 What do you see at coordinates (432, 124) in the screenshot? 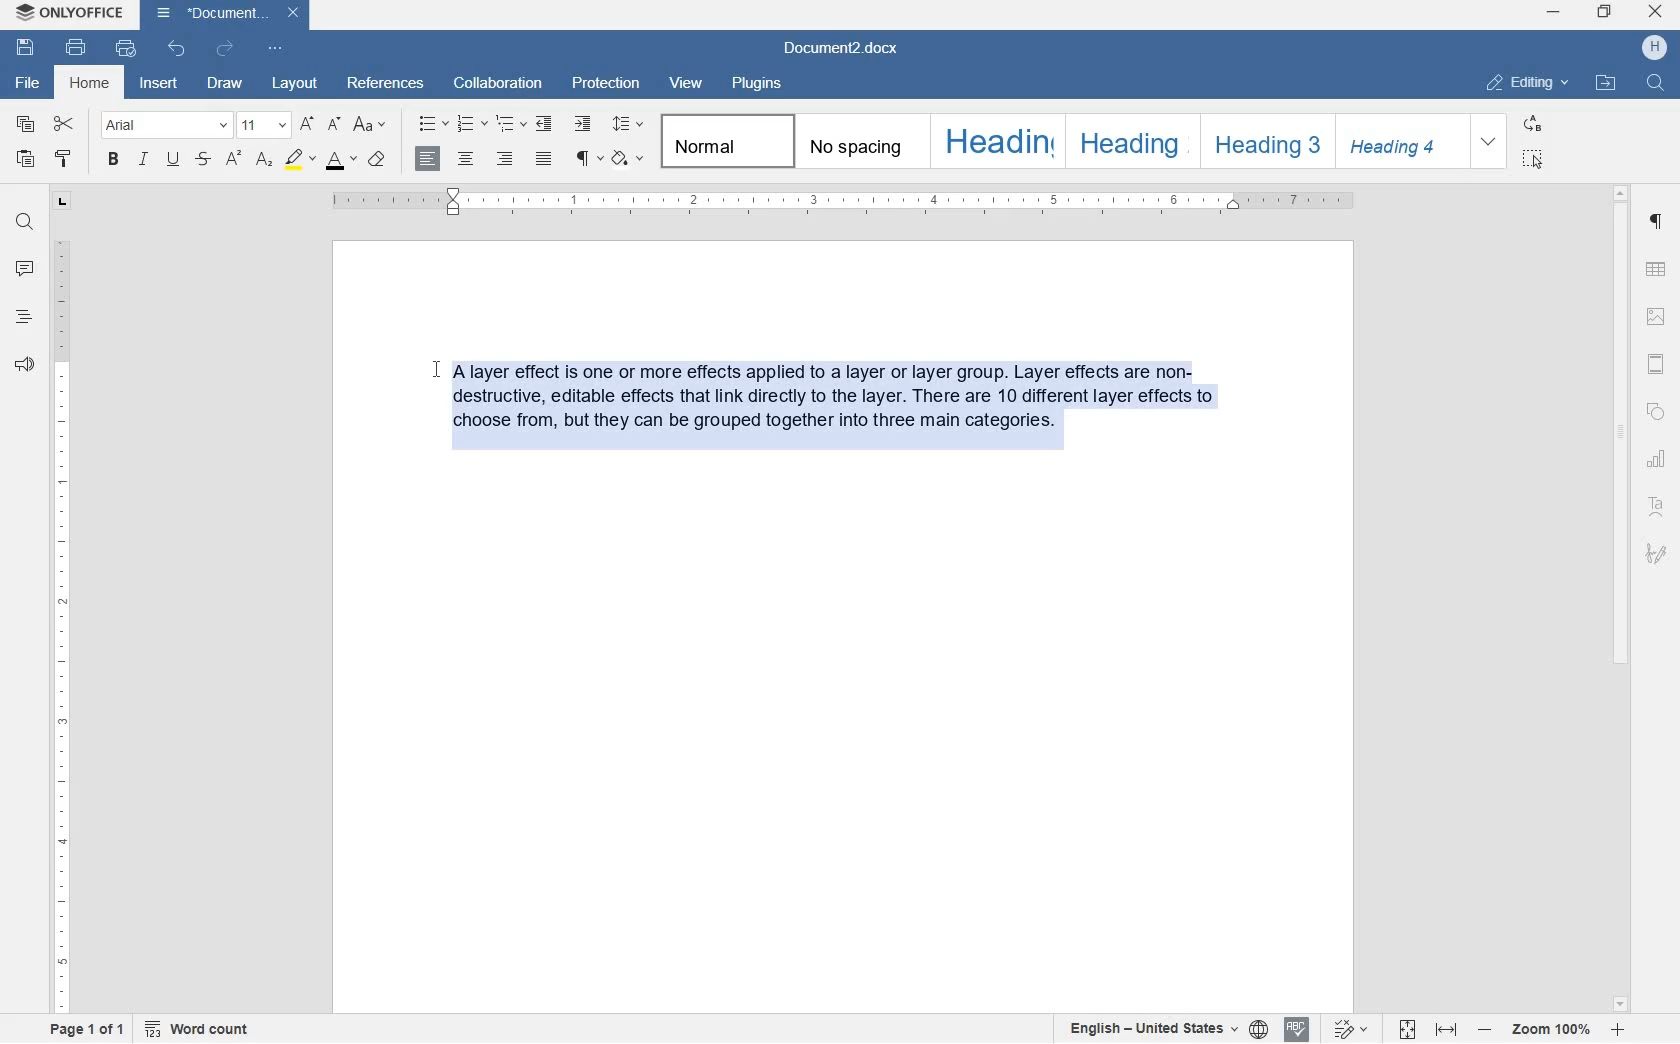
I see `bullets` at bounding box center [432, 124].